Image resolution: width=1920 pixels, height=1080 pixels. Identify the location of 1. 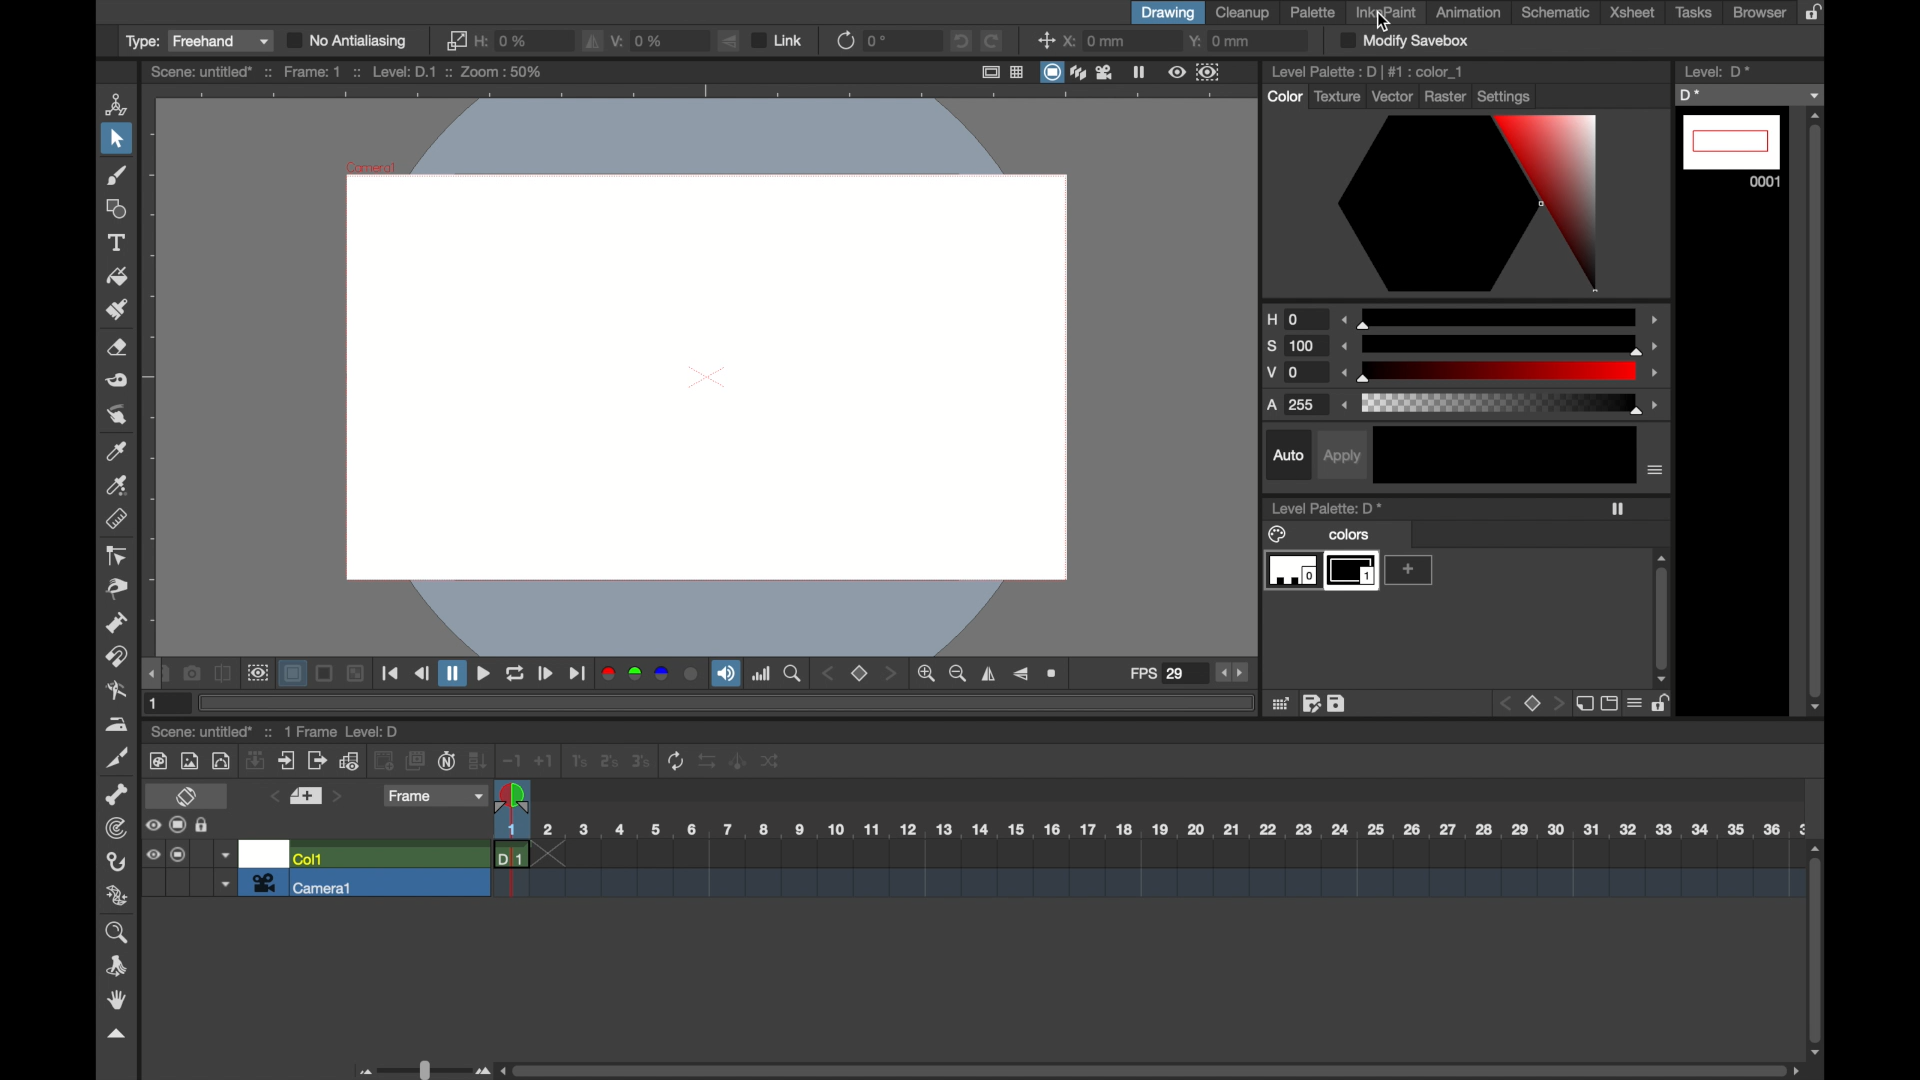
(577, 762).